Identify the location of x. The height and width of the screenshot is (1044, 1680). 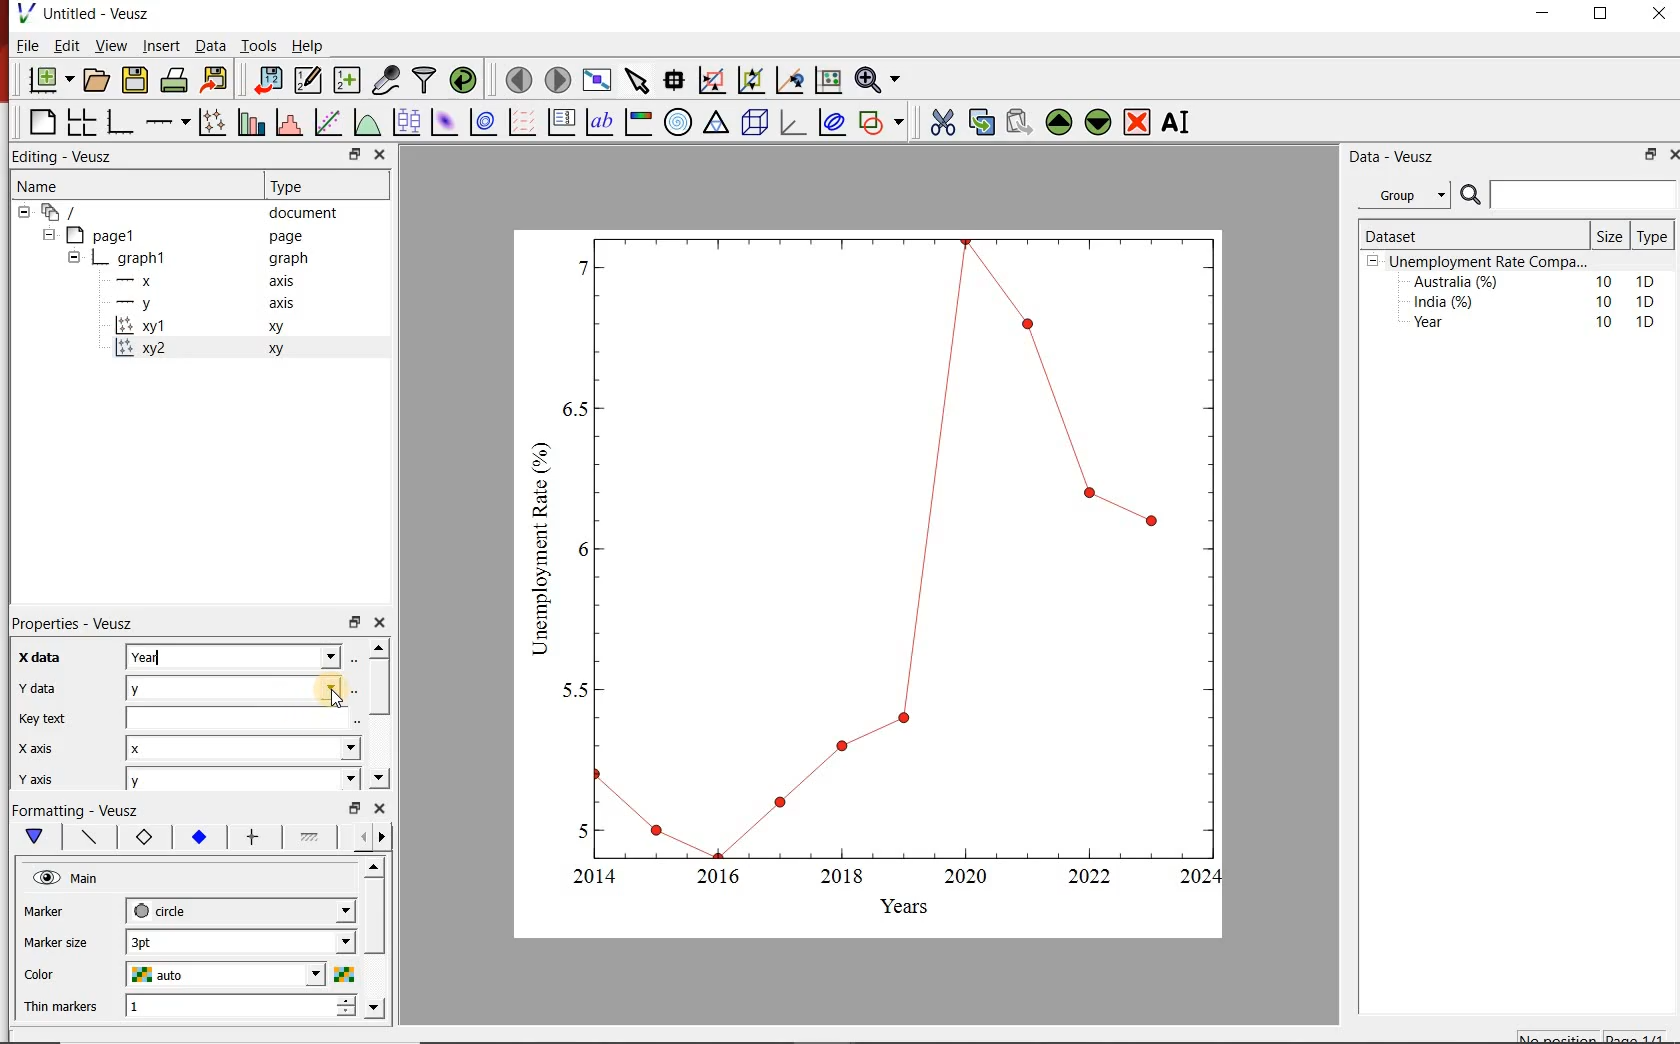
(241, 748).